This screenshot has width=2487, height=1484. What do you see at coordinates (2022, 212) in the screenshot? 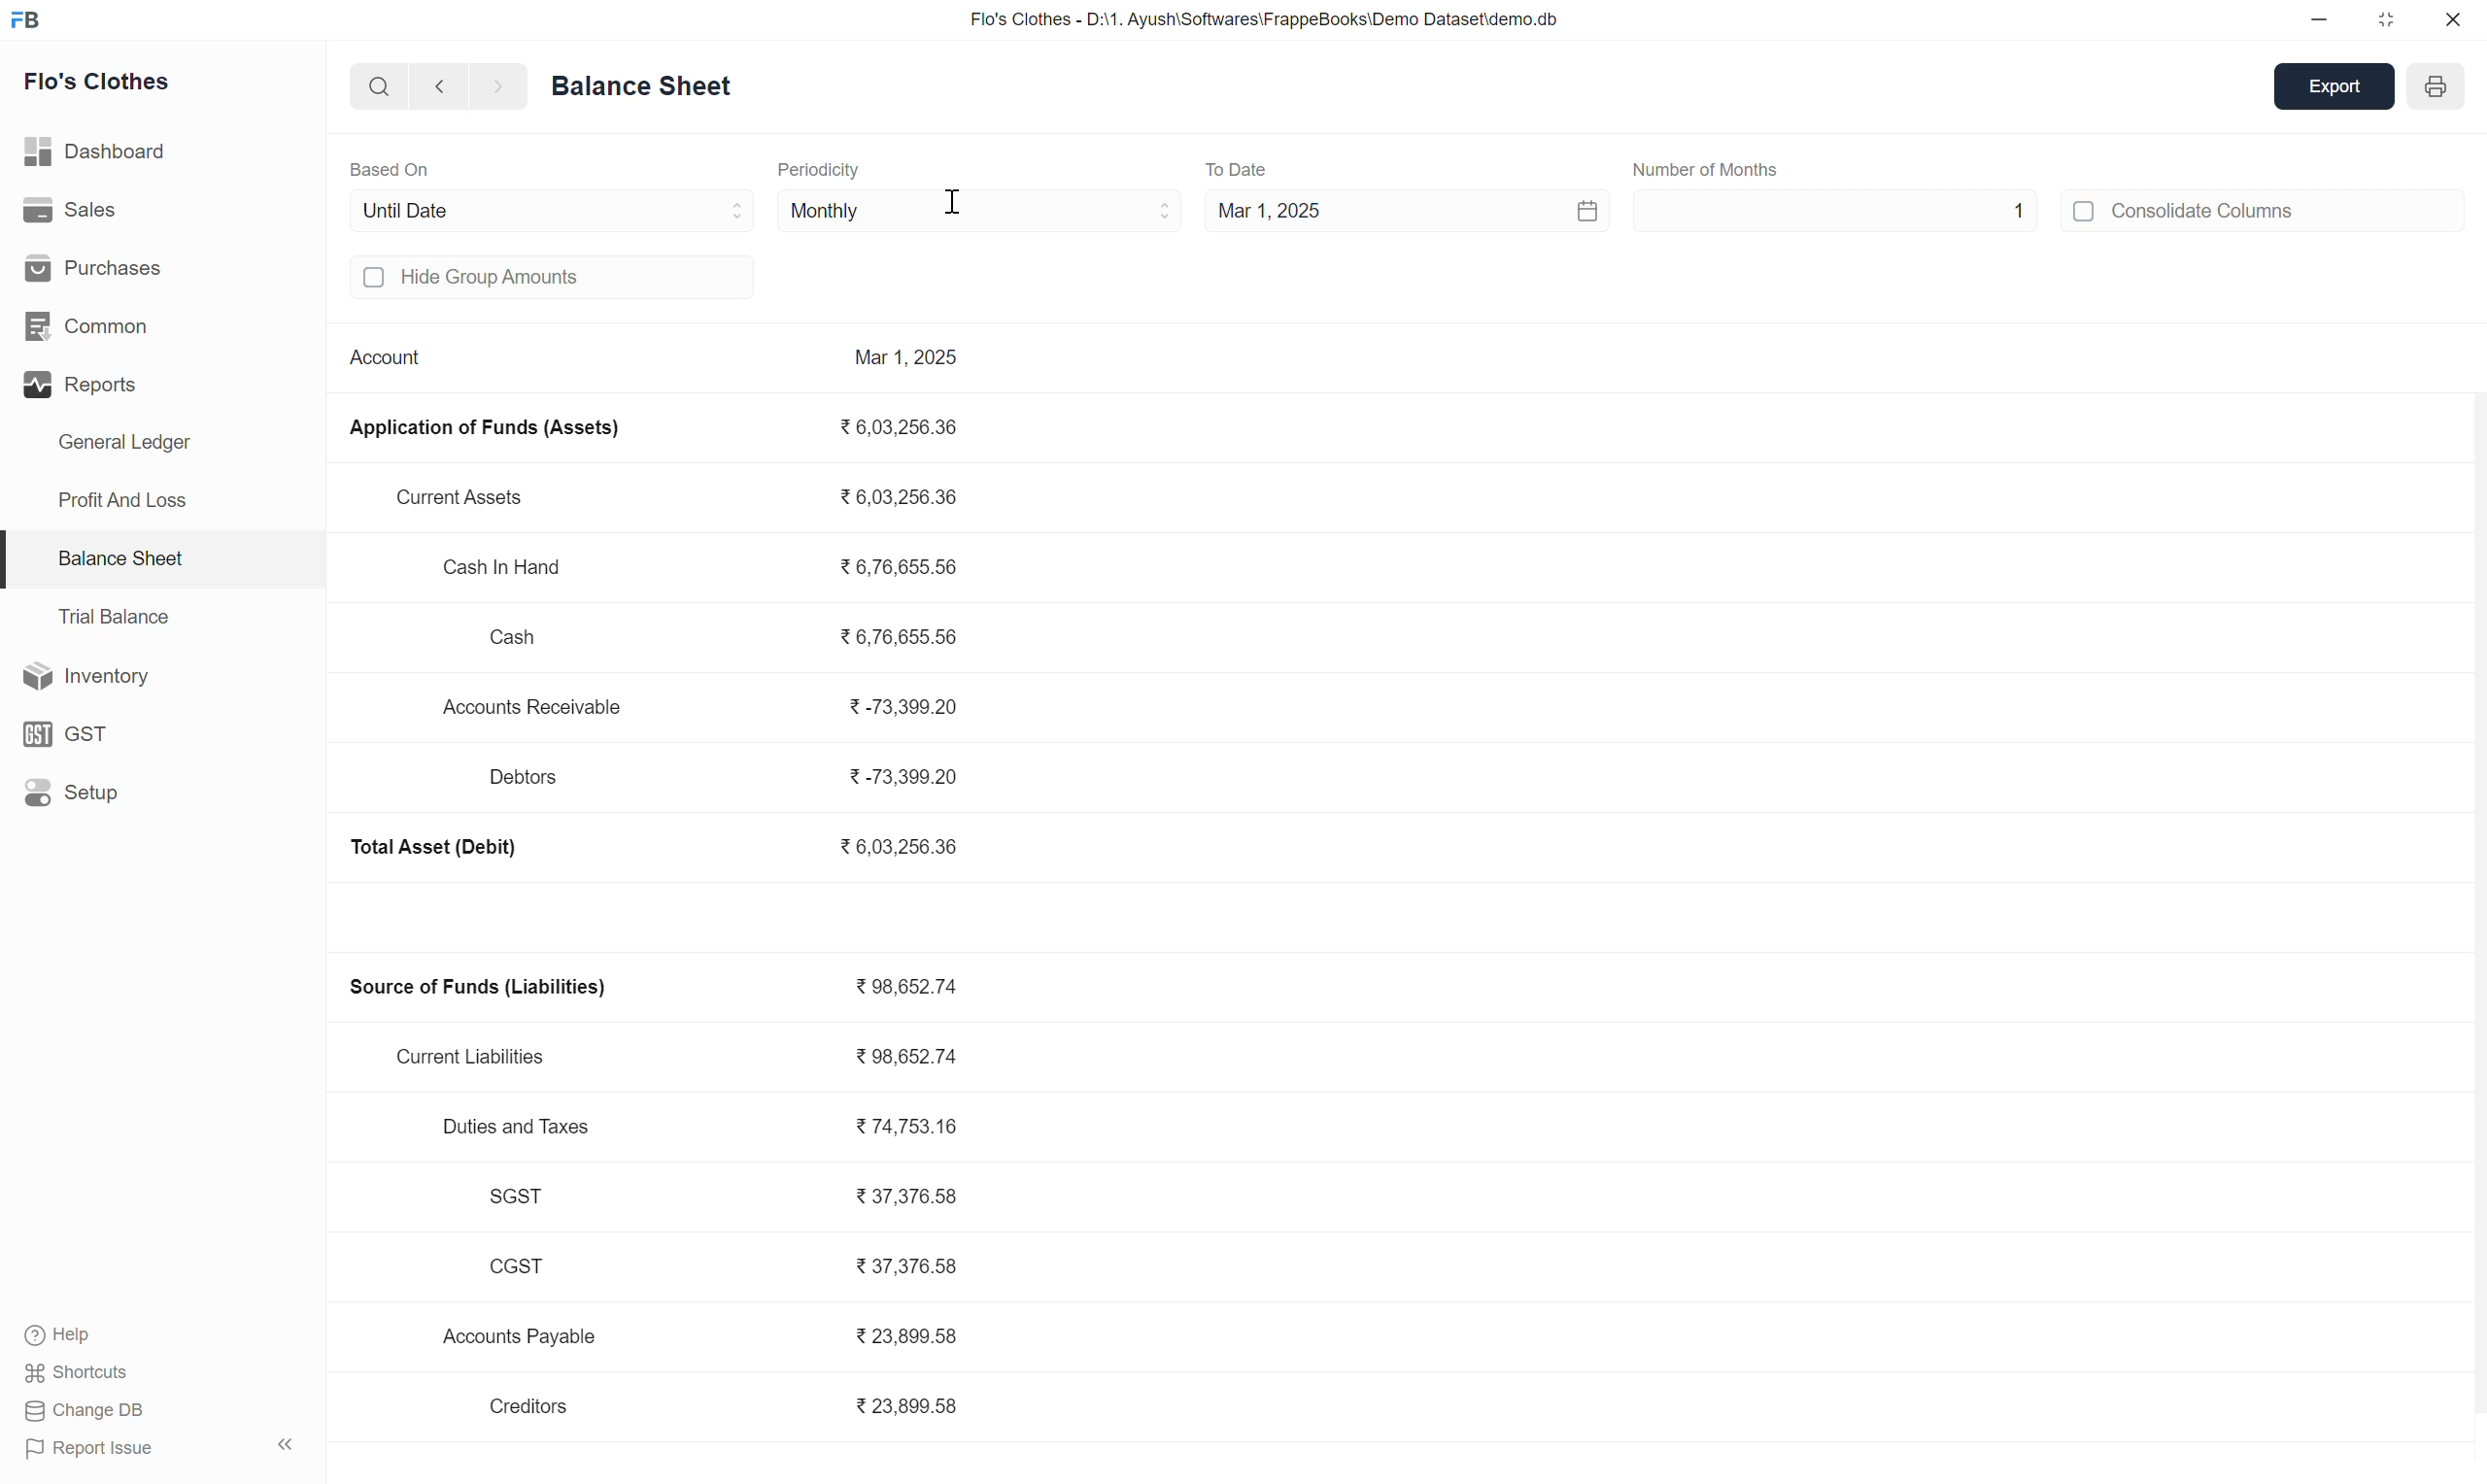
I see `1` at bounding box center [2022, 212].